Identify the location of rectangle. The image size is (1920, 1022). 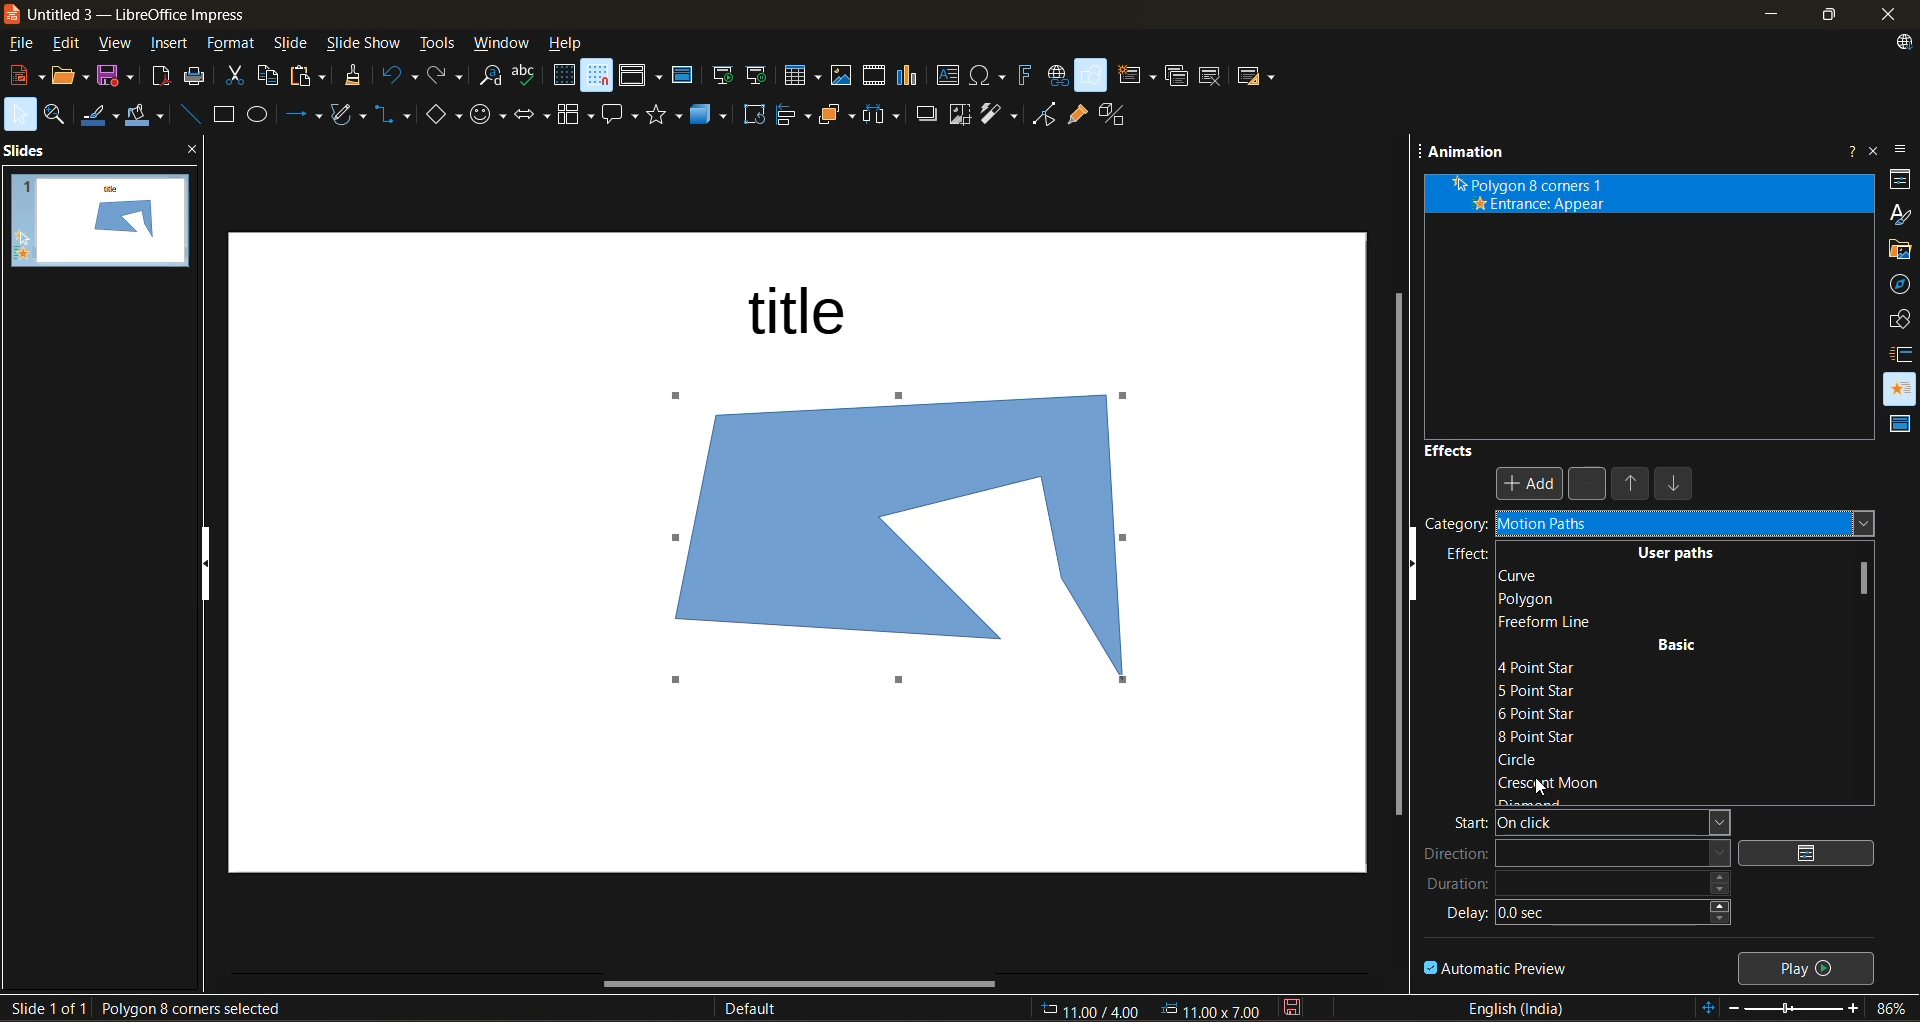
(222, 114).